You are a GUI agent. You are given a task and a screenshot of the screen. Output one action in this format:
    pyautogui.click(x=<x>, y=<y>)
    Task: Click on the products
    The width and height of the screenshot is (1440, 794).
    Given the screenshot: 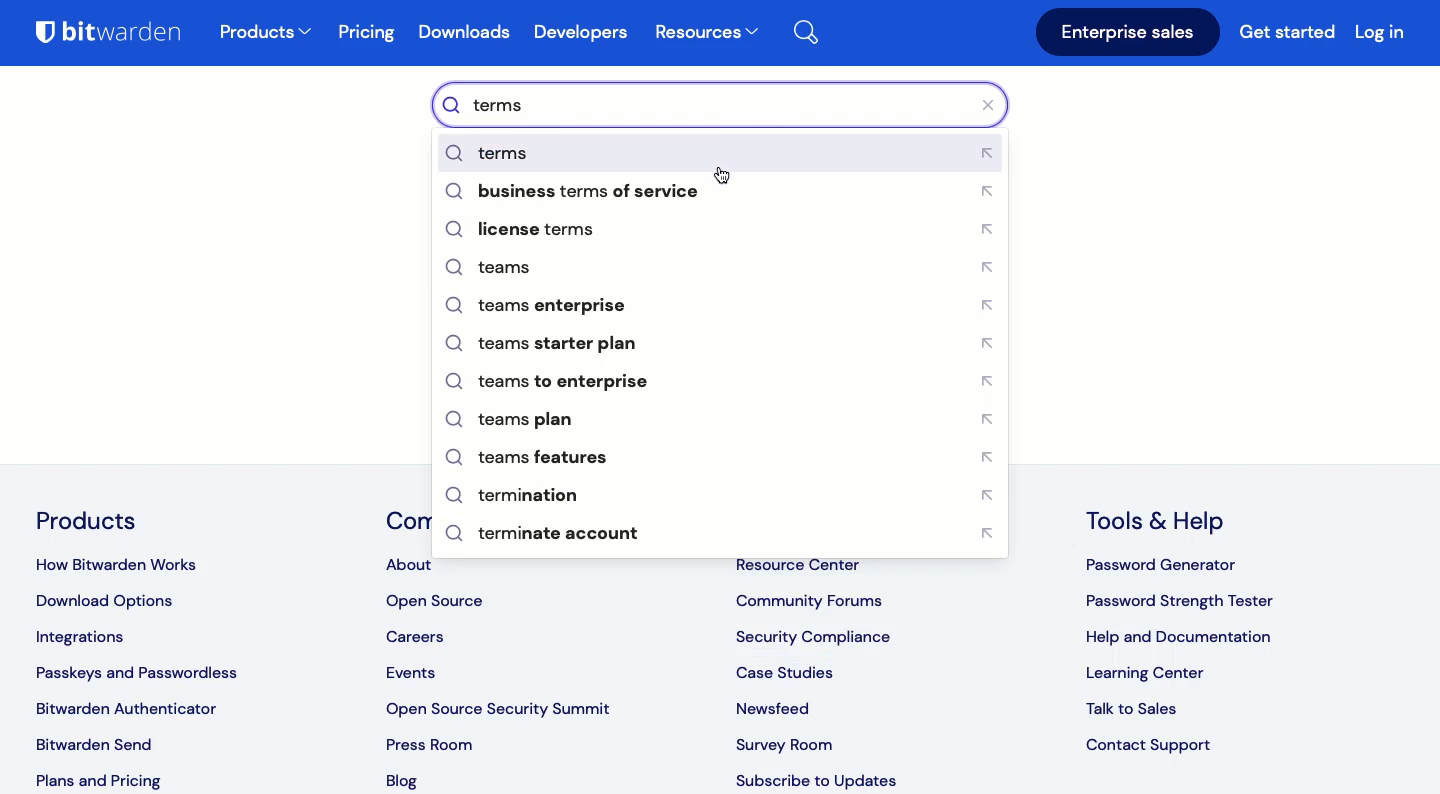 What is the action you would take?
    pyautogui.click(x=266, y=34)
    